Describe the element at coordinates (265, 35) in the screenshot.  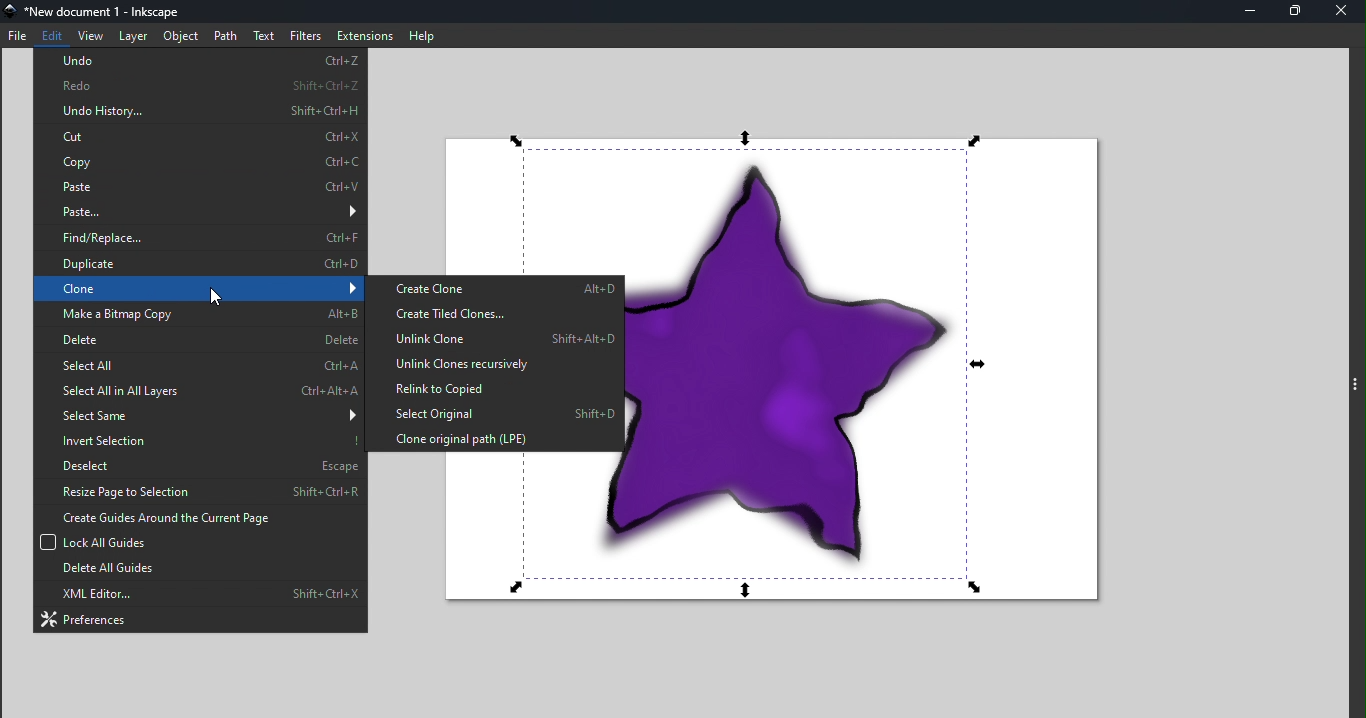
I see `Text` at that location.